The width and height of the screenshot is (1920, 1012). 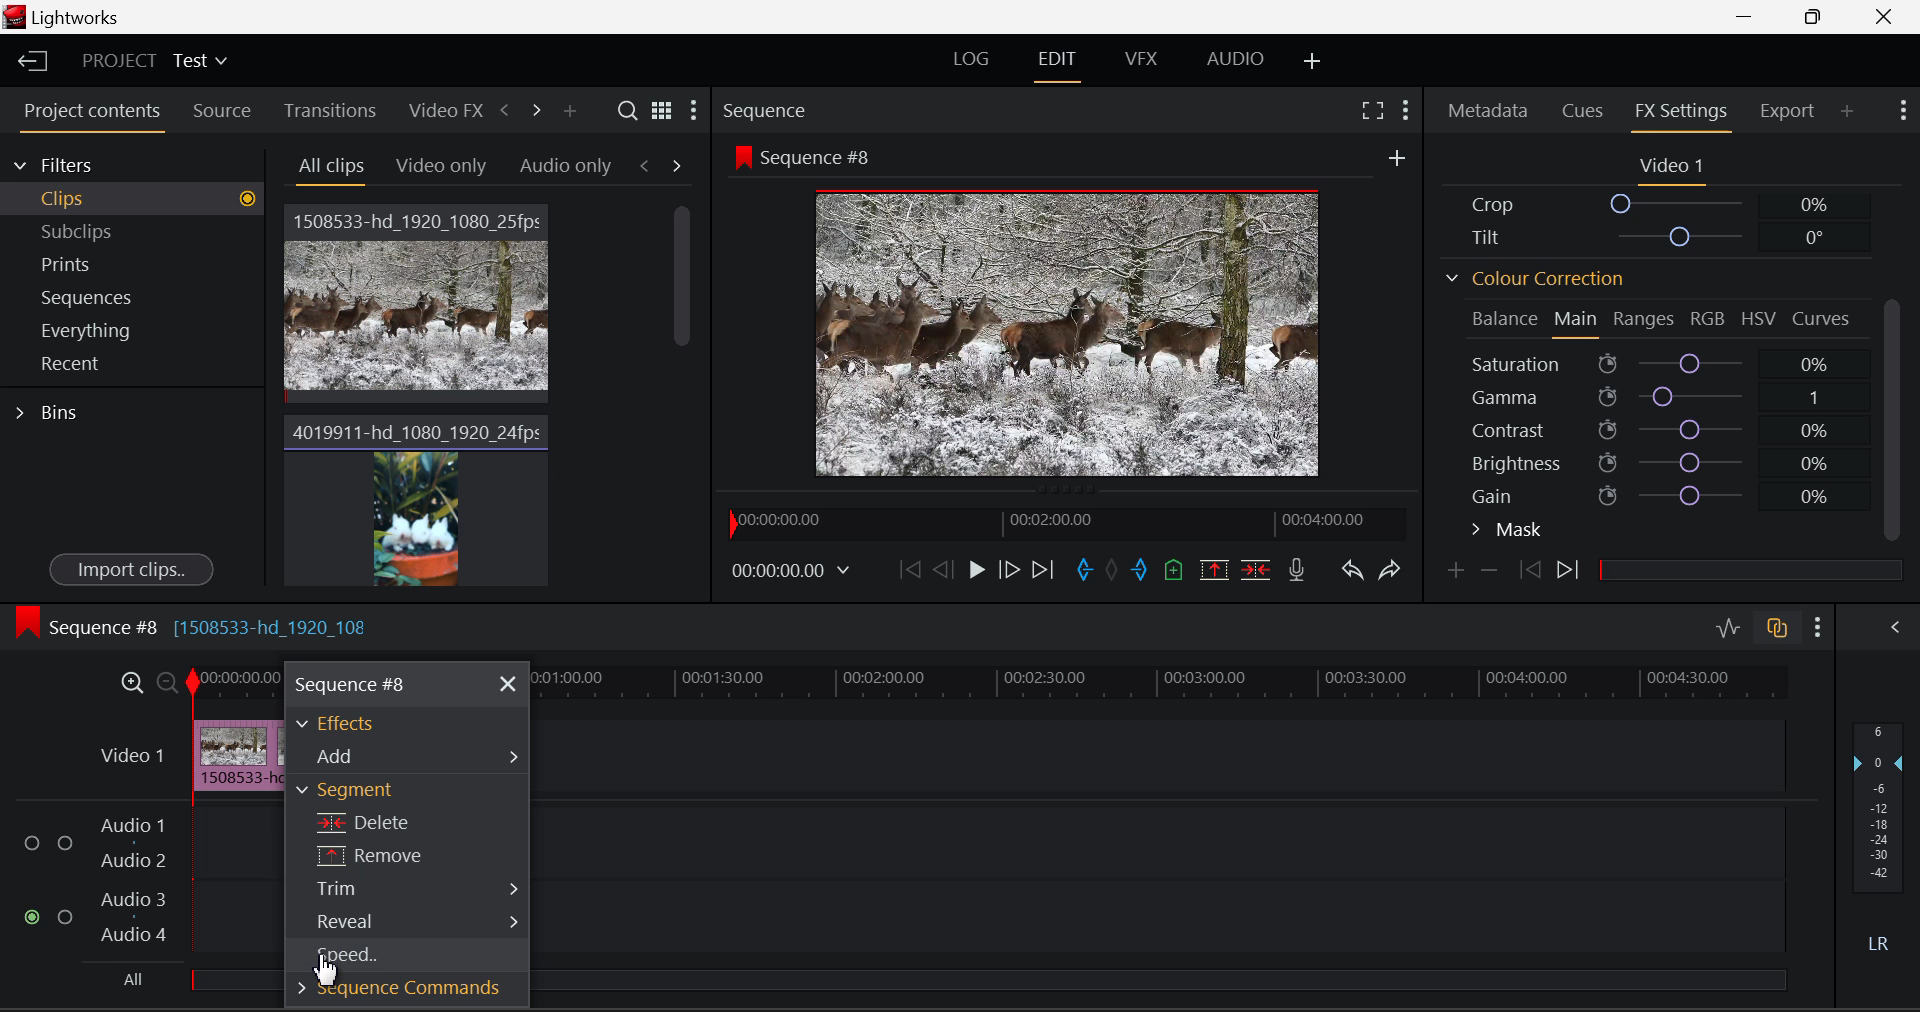 What do you see at coordinates (1056, 521) in the screenshot?
I see `Project Timeline Preview Slider` at bounding box center [1056, 521].